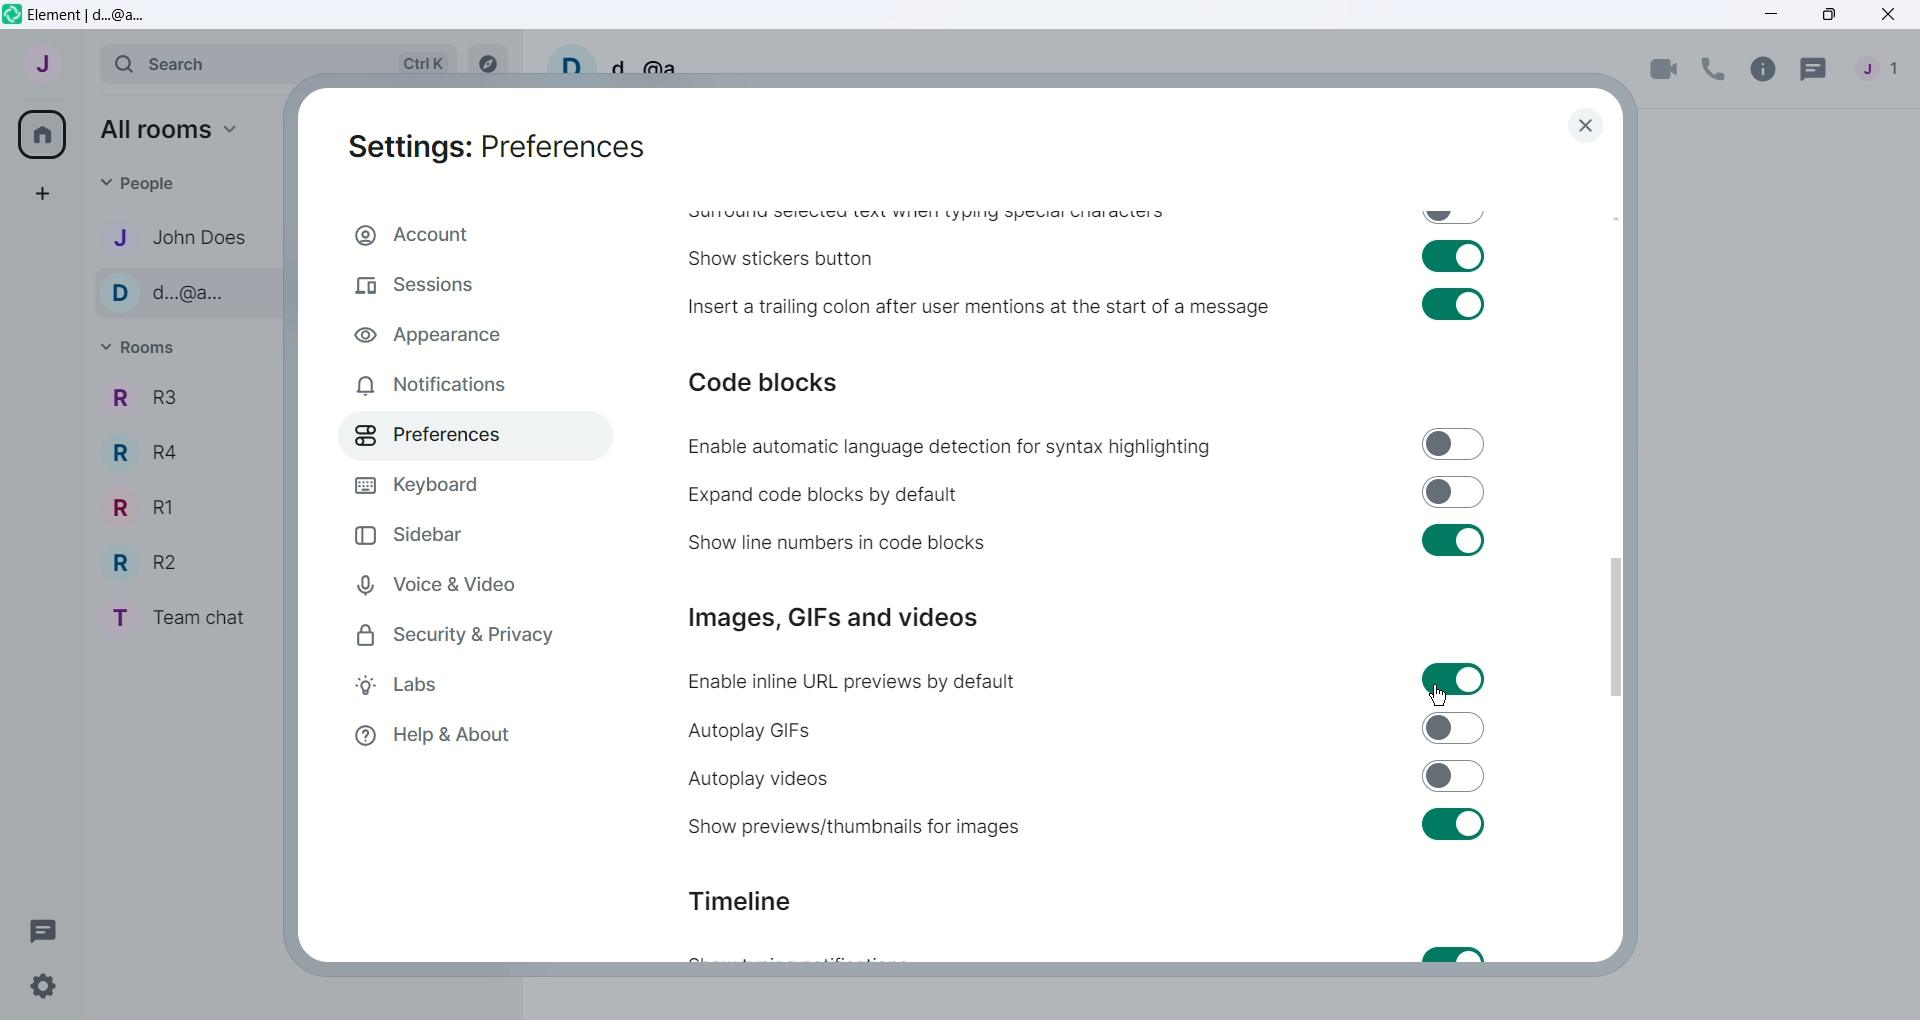 This screenshot has height=1020, width=1920. I want to click on Toggle switch off for expand code blocks by default, so click(1454, 492).